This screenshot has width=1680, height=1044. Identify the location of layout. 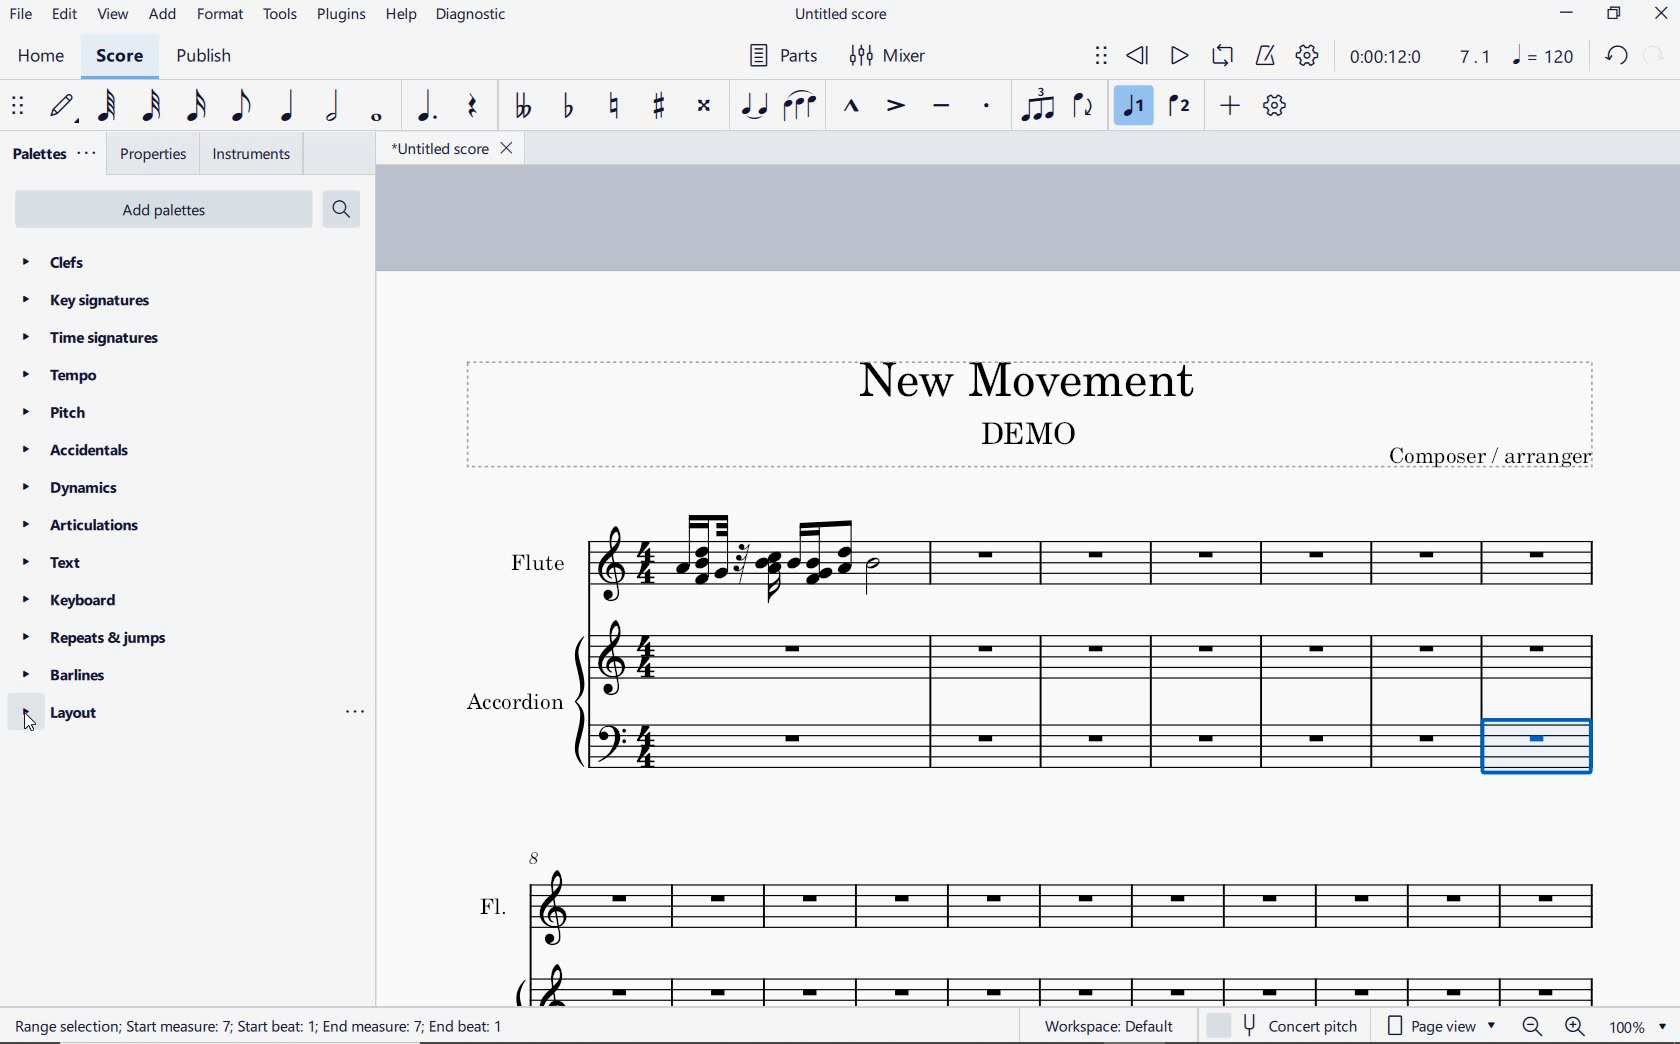
(64, 713).